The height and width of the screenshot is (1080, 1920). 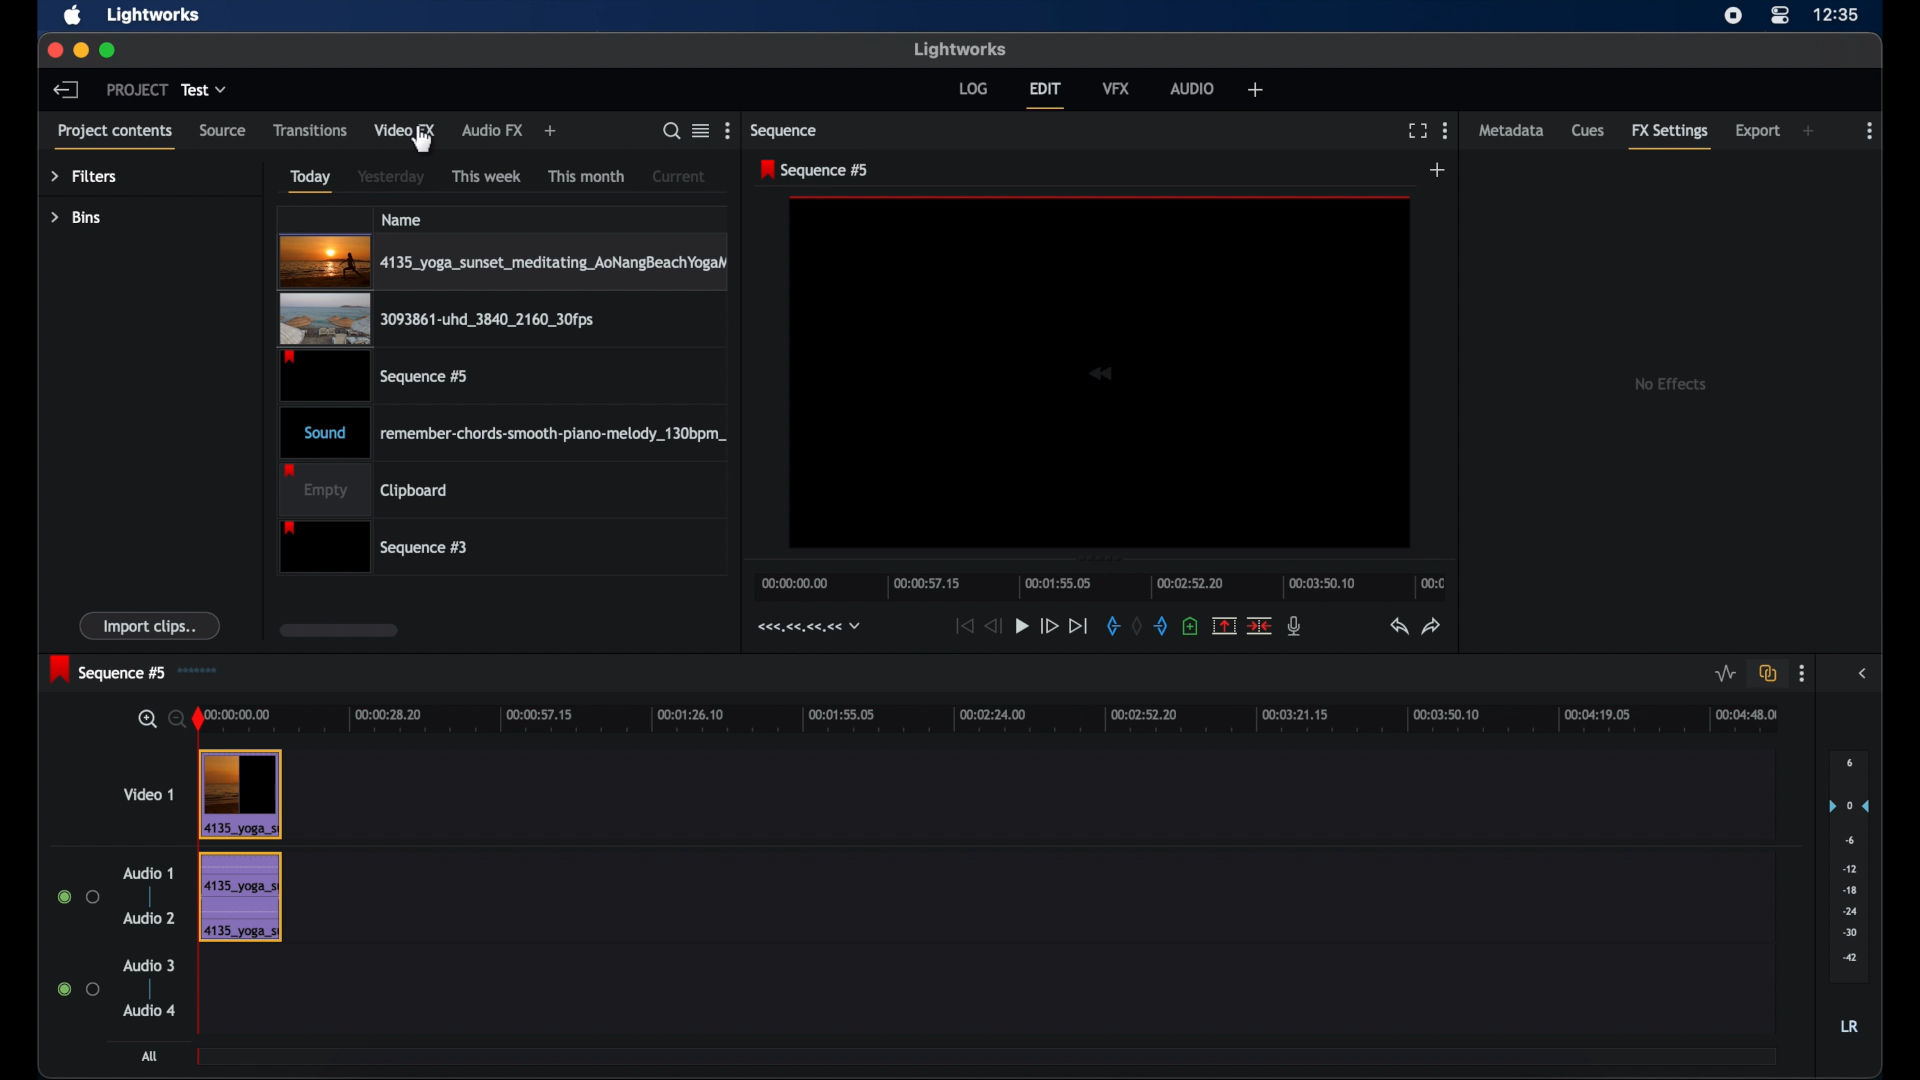 What do you see at coordinates (422, 140) in the screenshot?
I see `cursor` at bounding box center [422, 140].